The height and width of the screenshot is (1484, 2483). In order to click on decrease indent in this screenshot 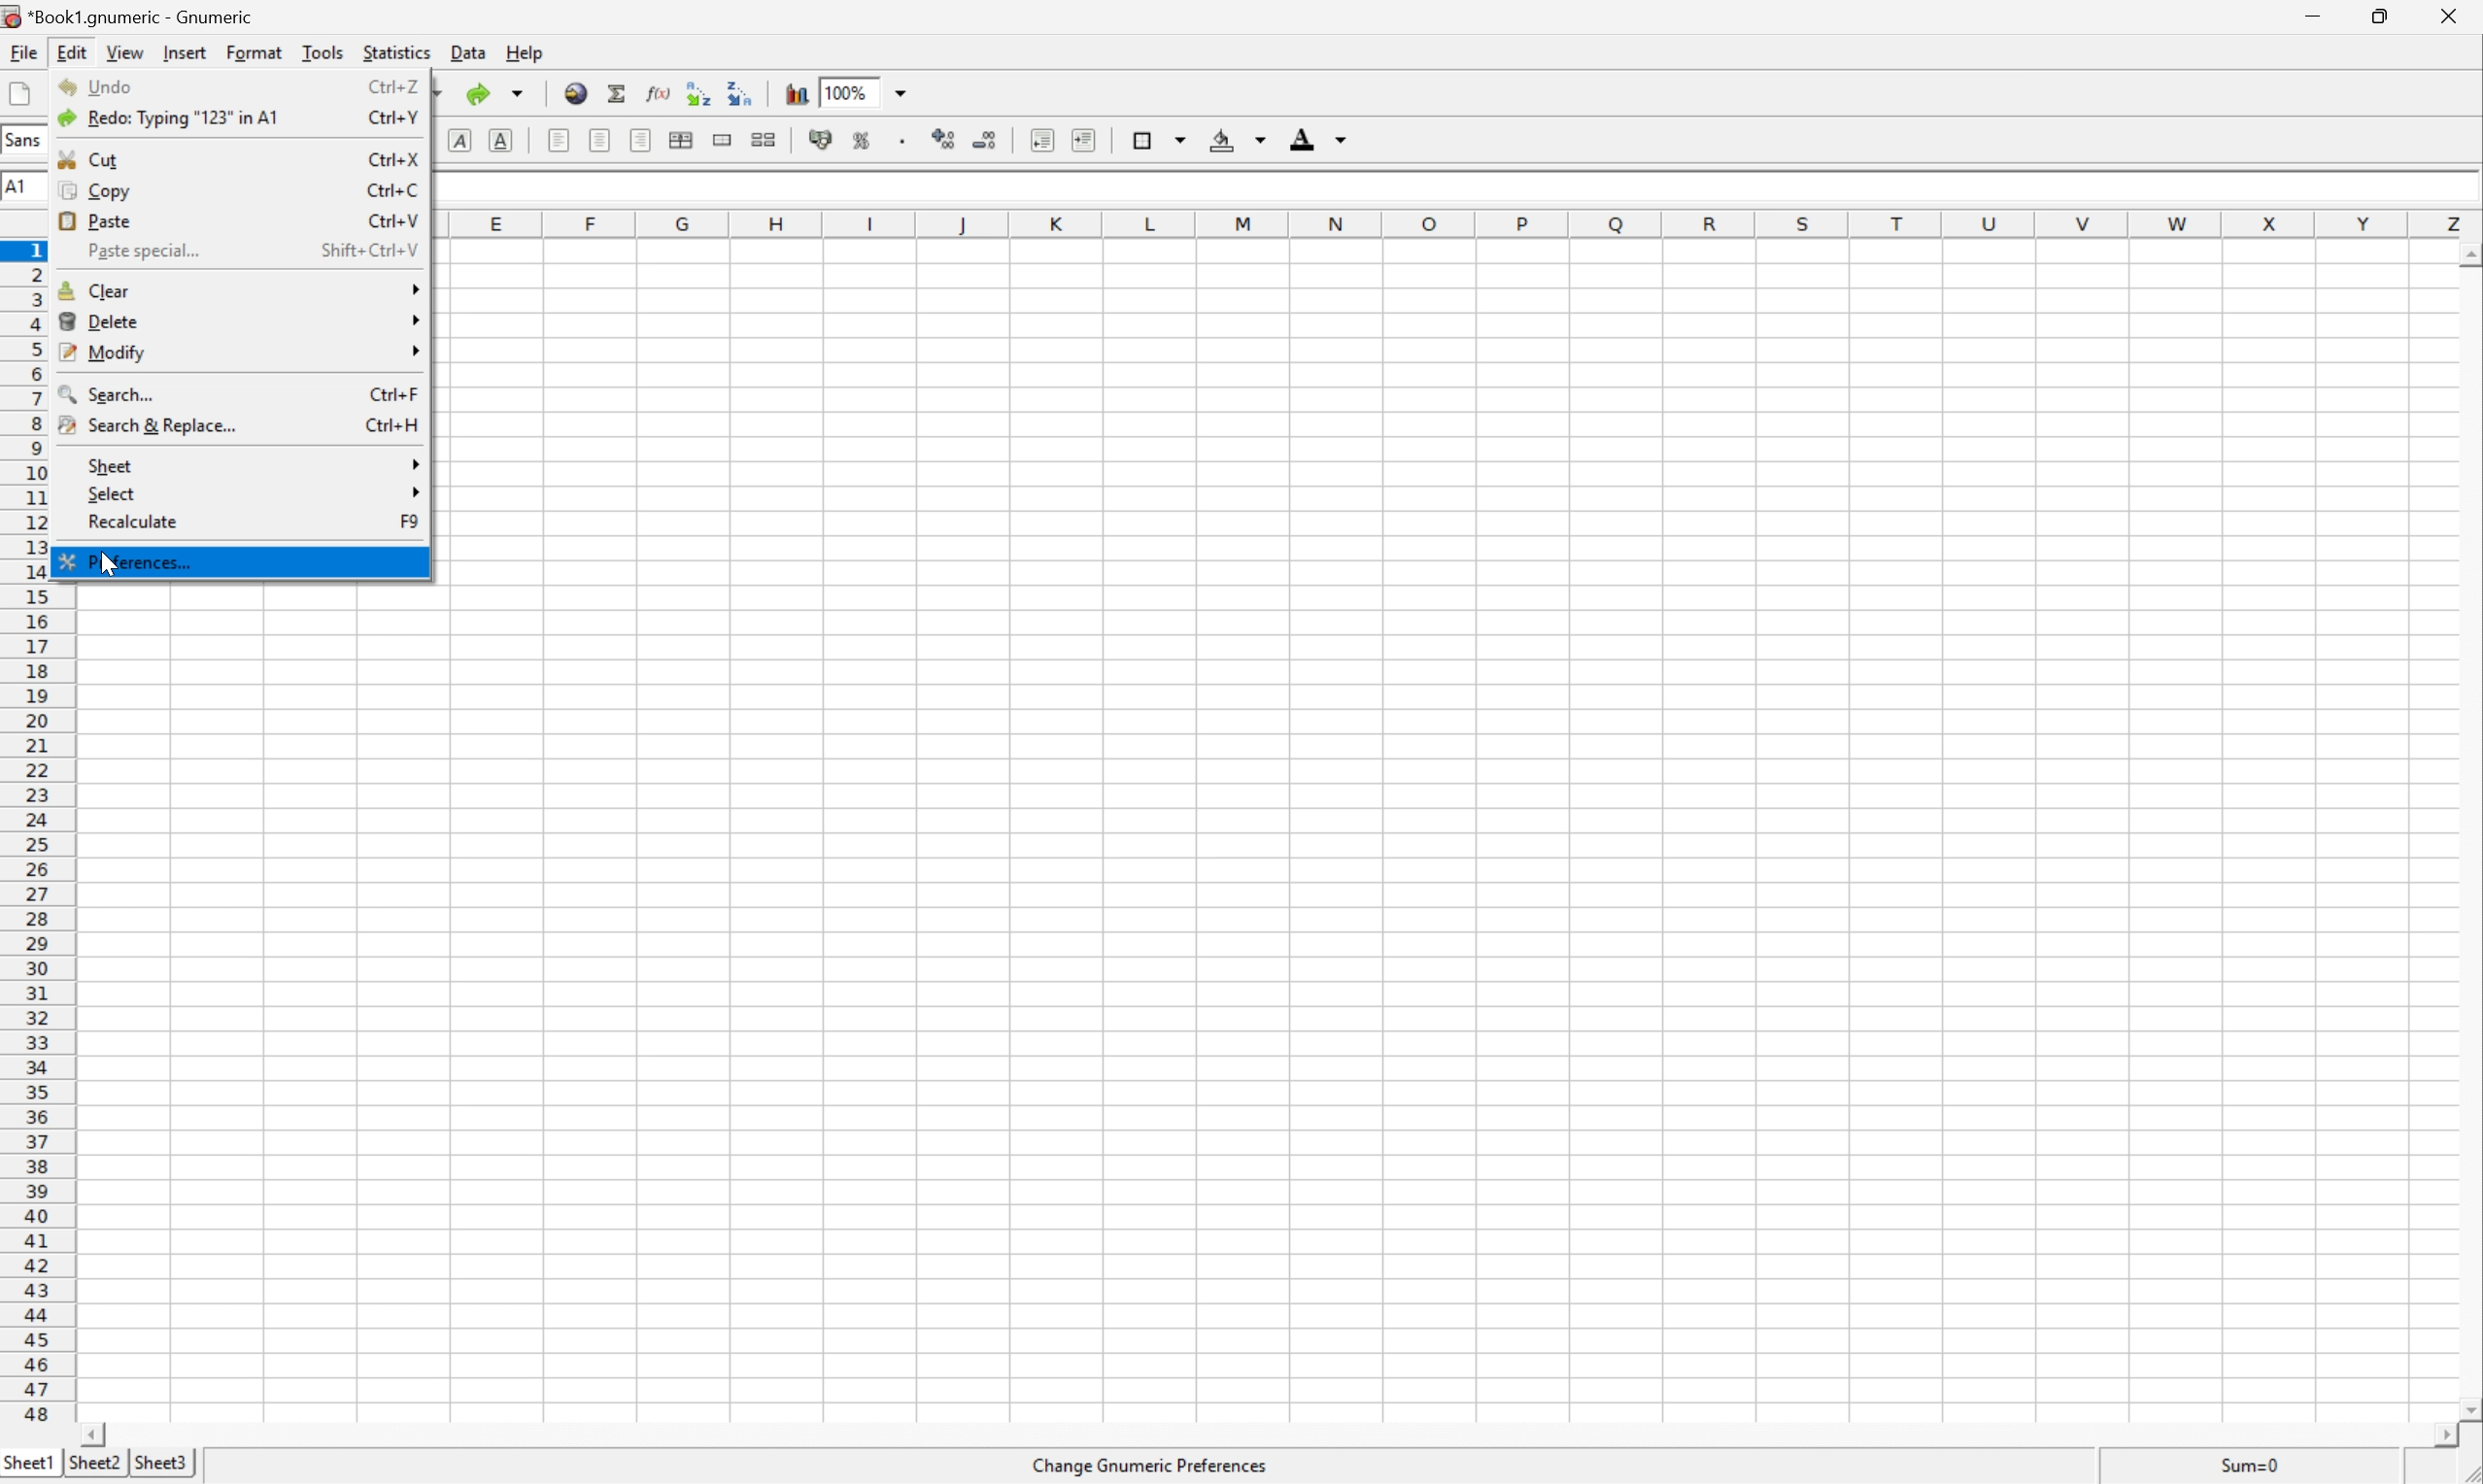, I will do `click(1038, 141)`.